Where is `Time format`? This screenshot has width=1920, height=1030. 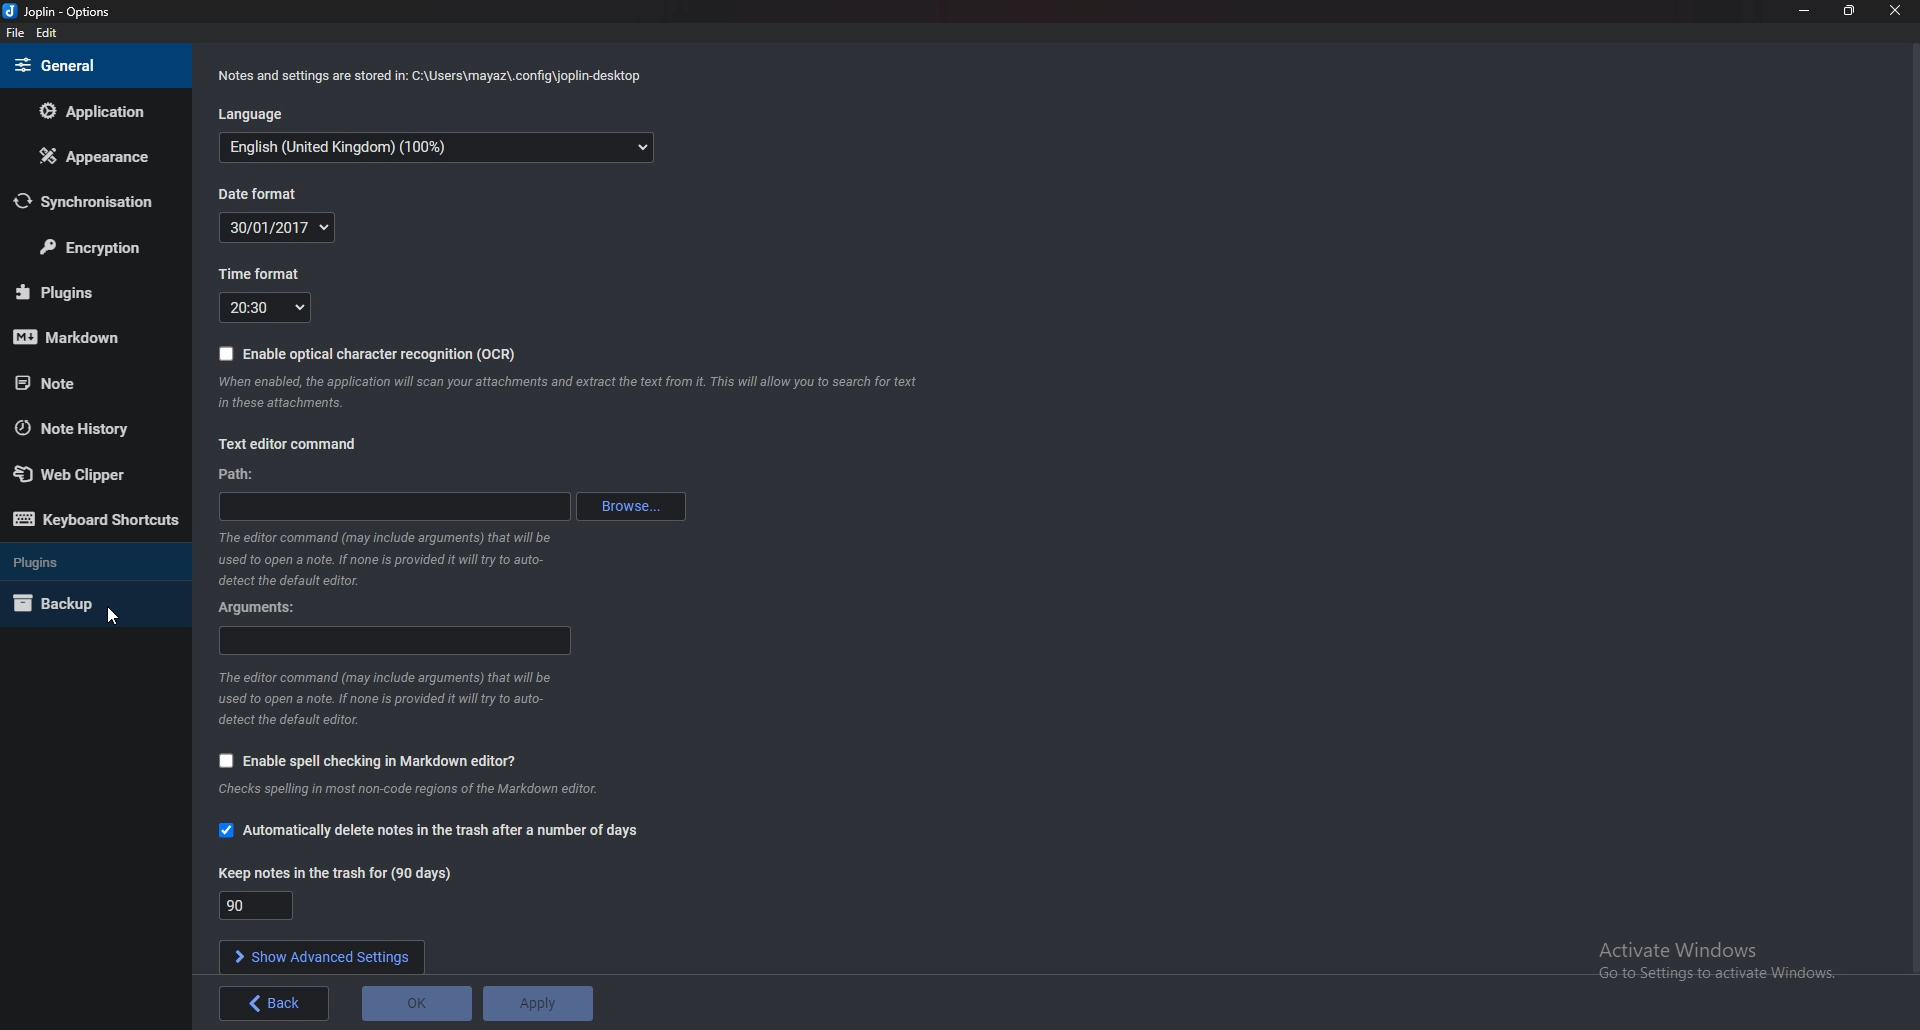 Time format is located at coordinates (259, 271).